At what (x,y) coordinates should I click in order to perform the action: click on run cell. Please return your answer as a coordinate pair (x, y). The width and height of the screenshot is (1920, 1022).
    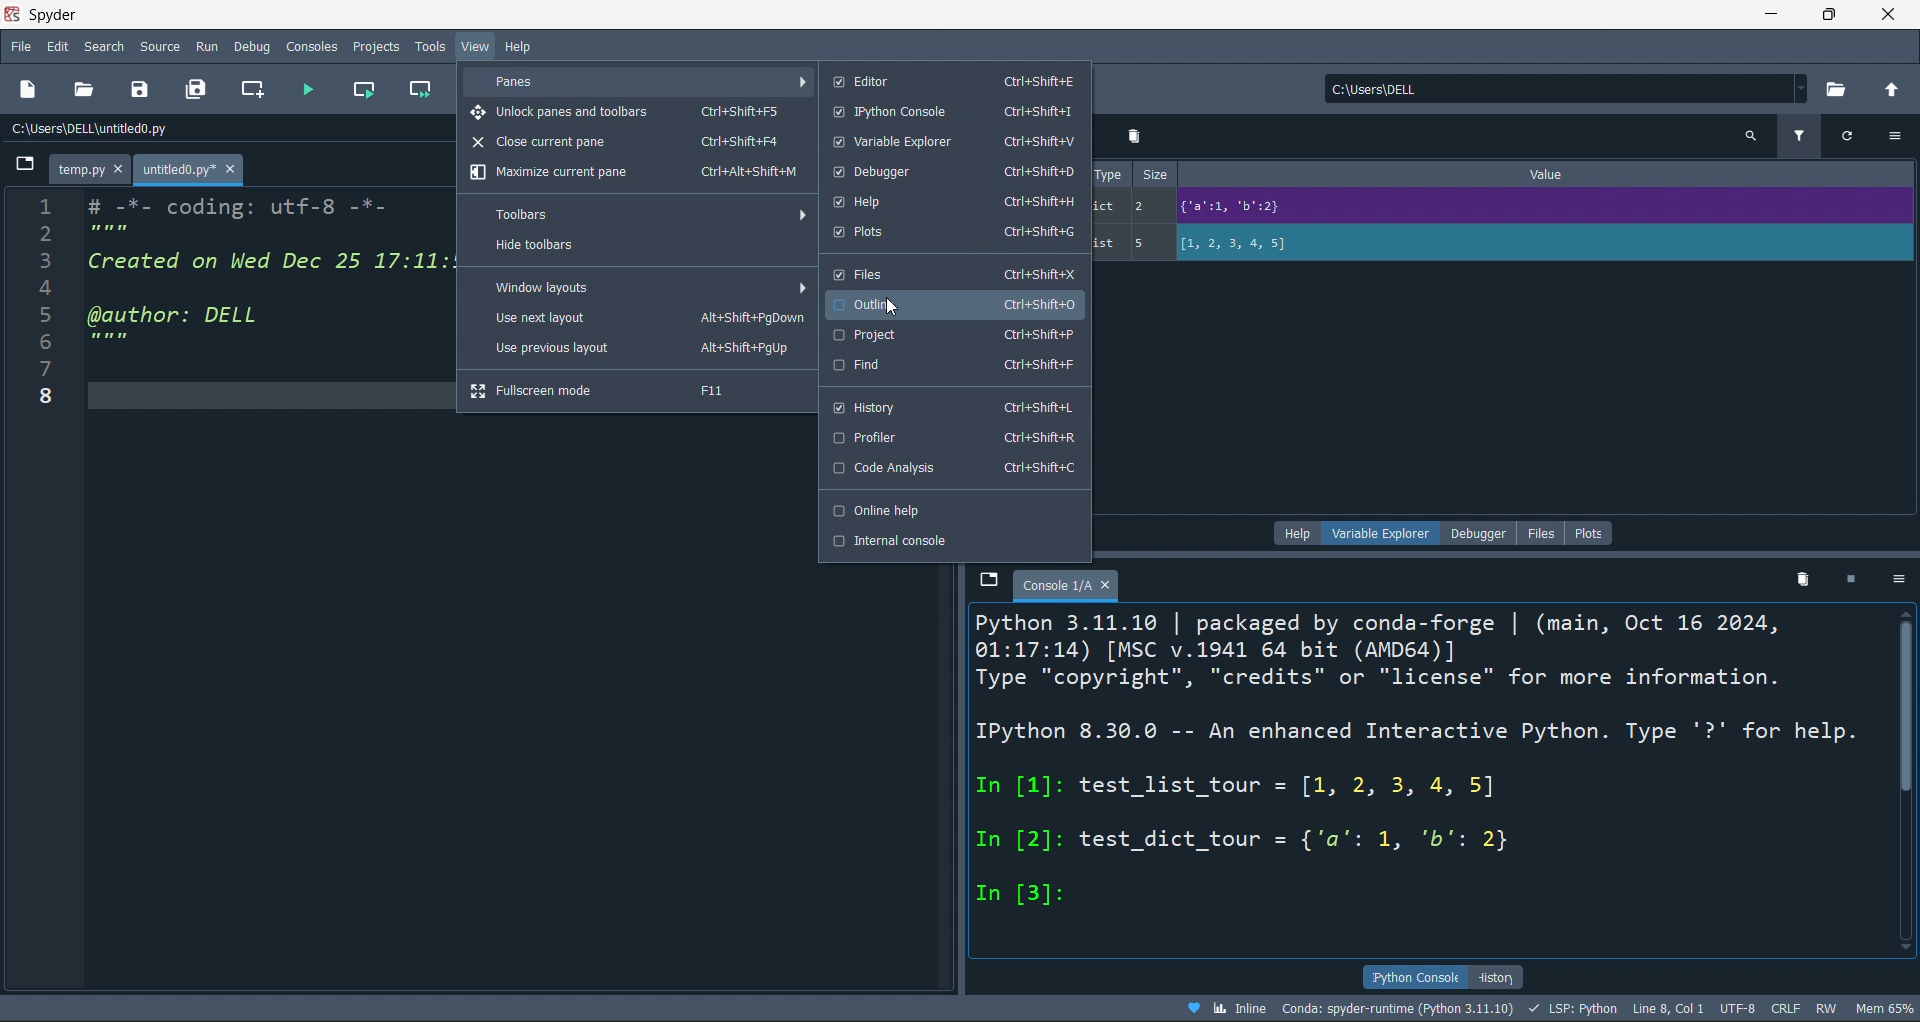
    Looking at the image, I should click on (364, 91).